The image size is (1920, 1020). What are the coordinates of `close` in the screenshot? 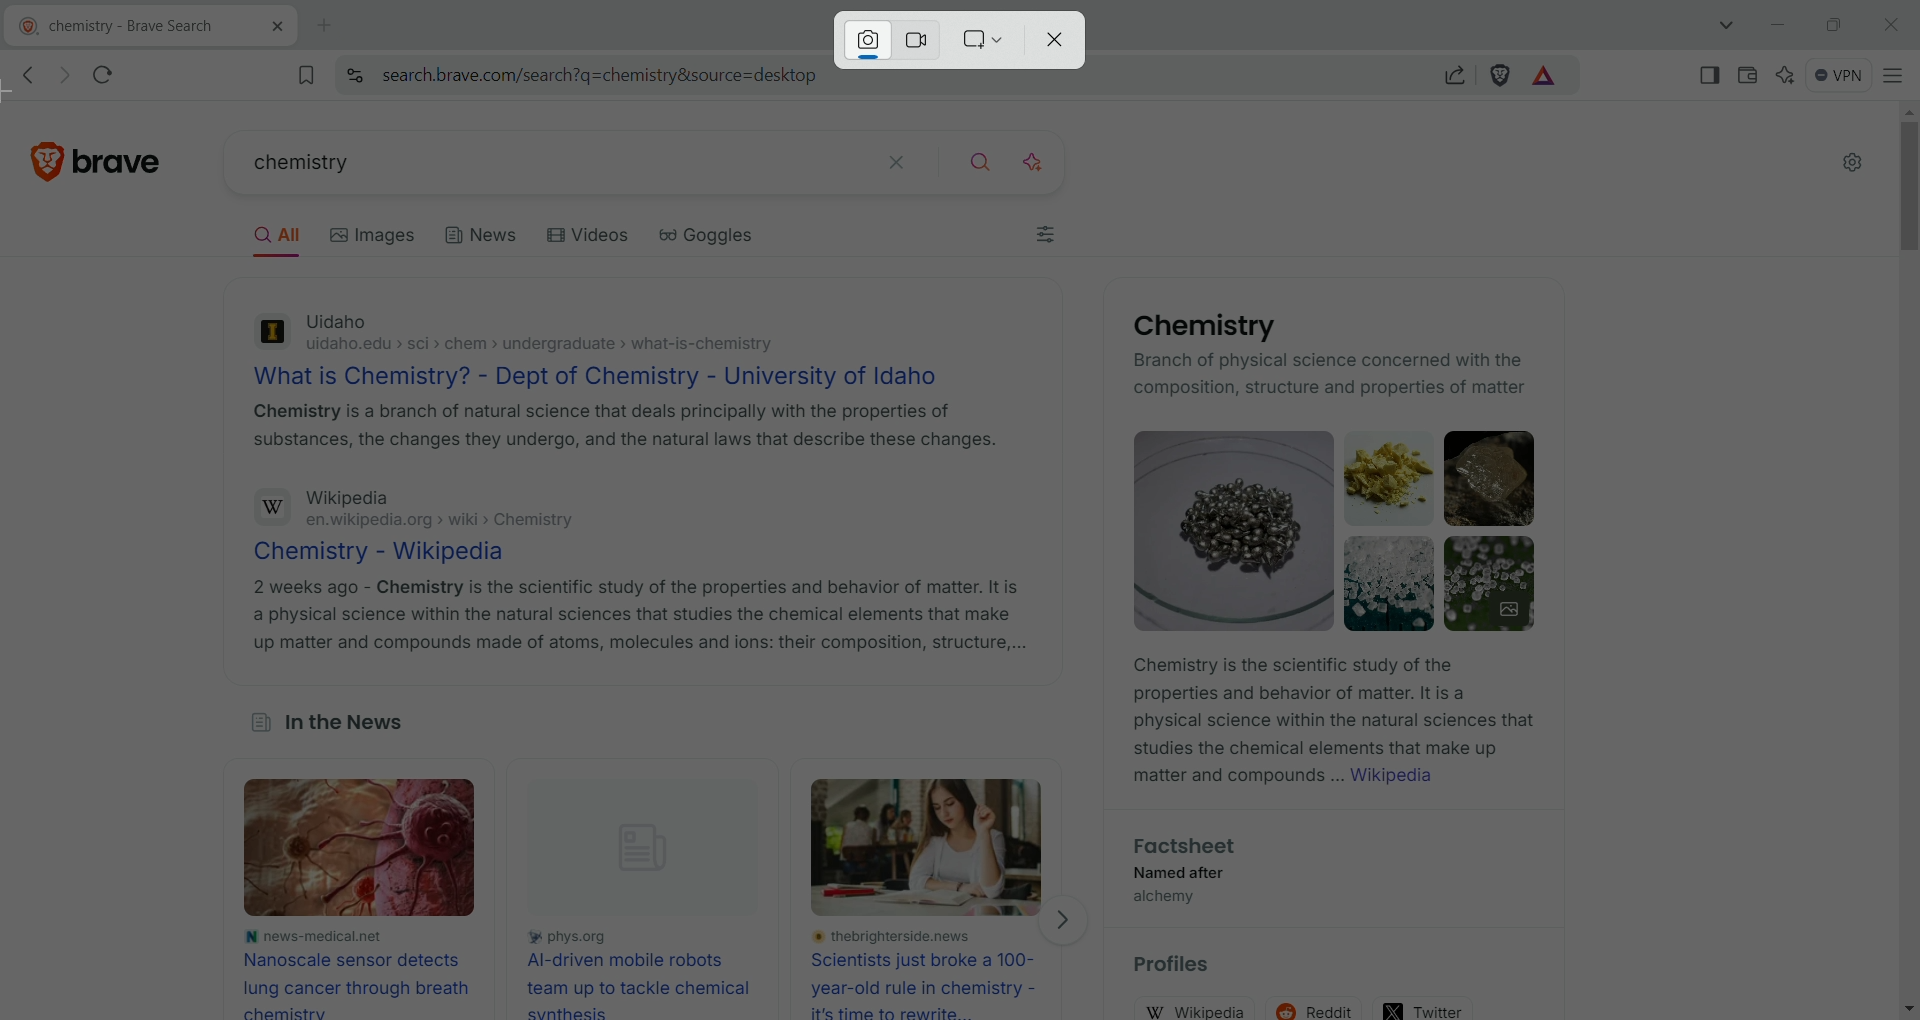 It's located at (1889, 23).